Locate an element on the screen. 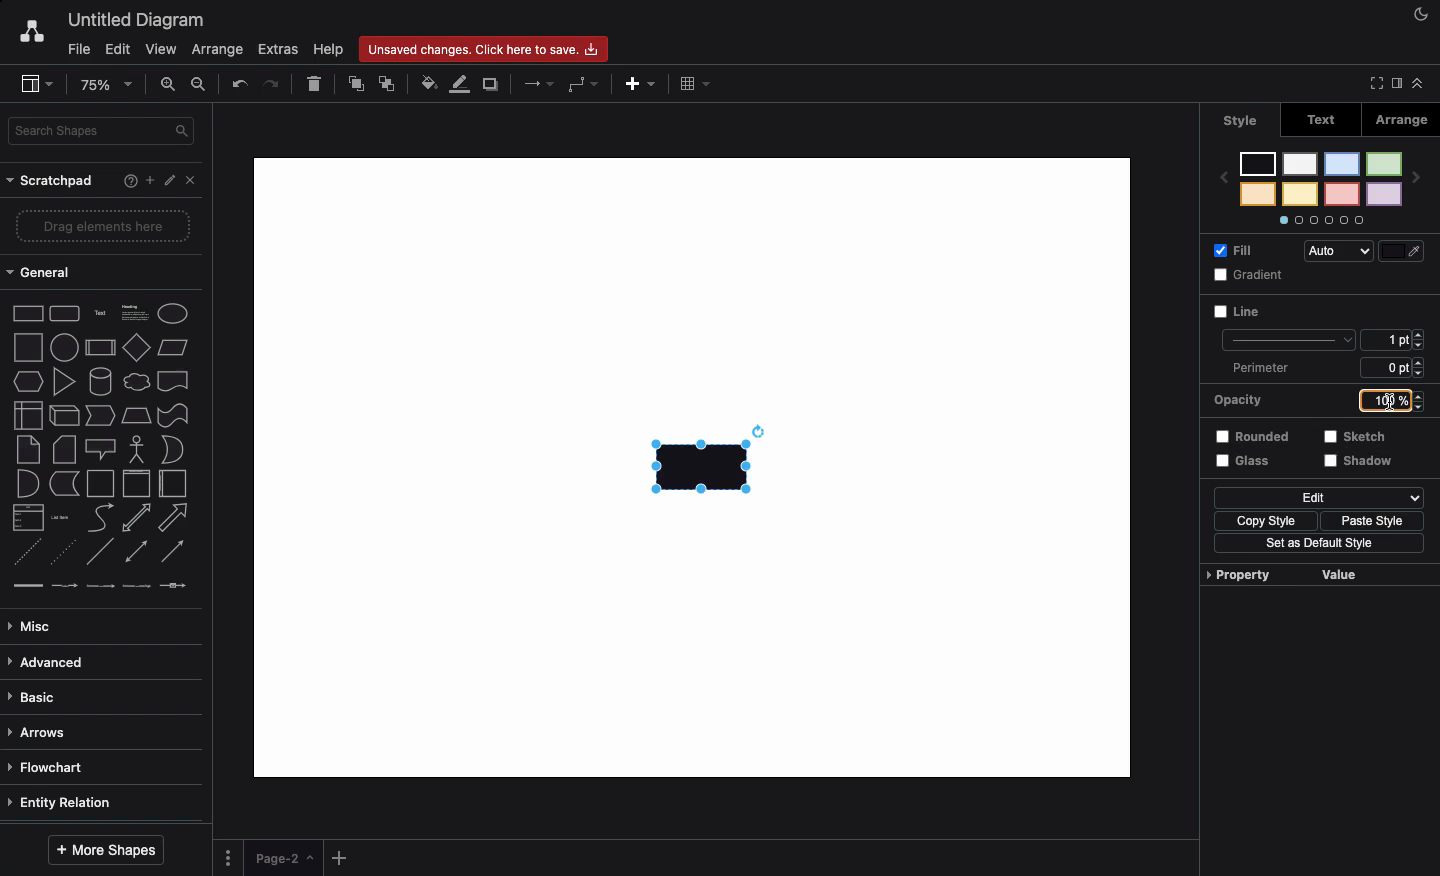  connector with label is located at coordinates (65, 585).